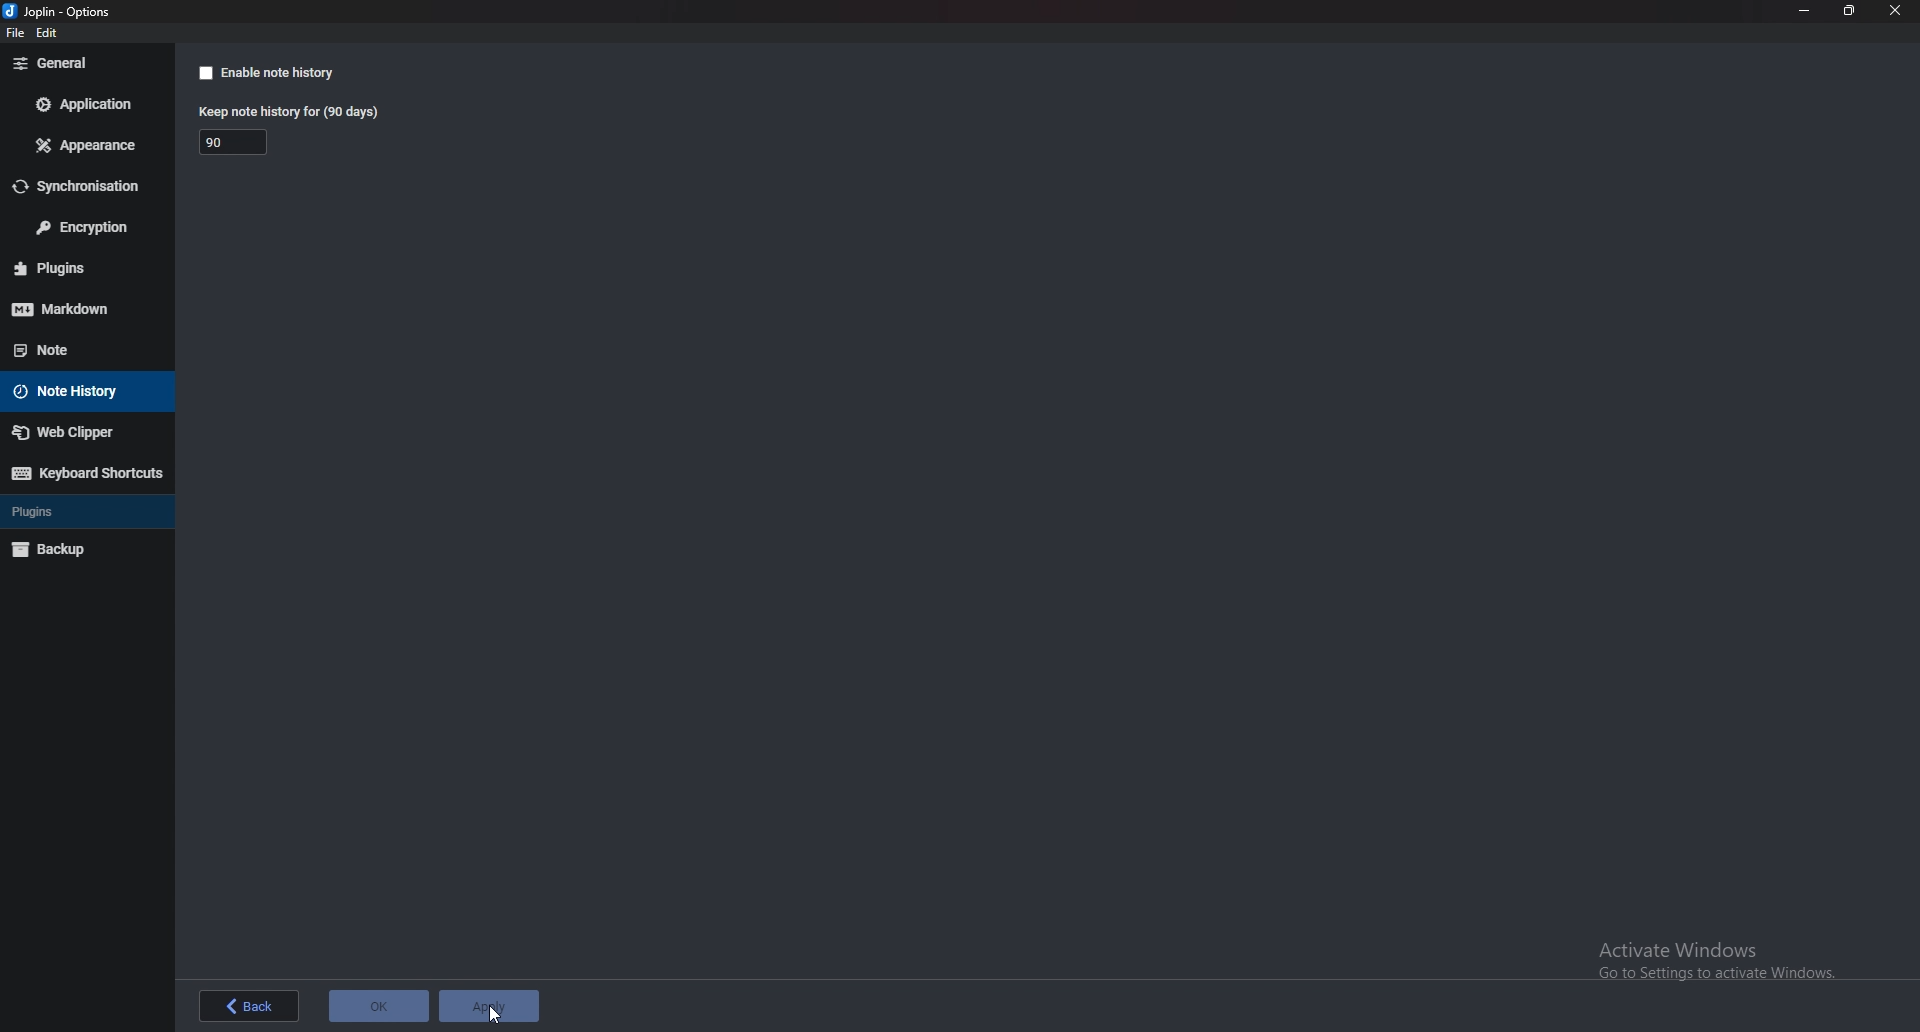  Describe the element at coordinates (1719, 963) in the screenshot. I see `Activate Windows Go to Settings to activate Windows` at that location.